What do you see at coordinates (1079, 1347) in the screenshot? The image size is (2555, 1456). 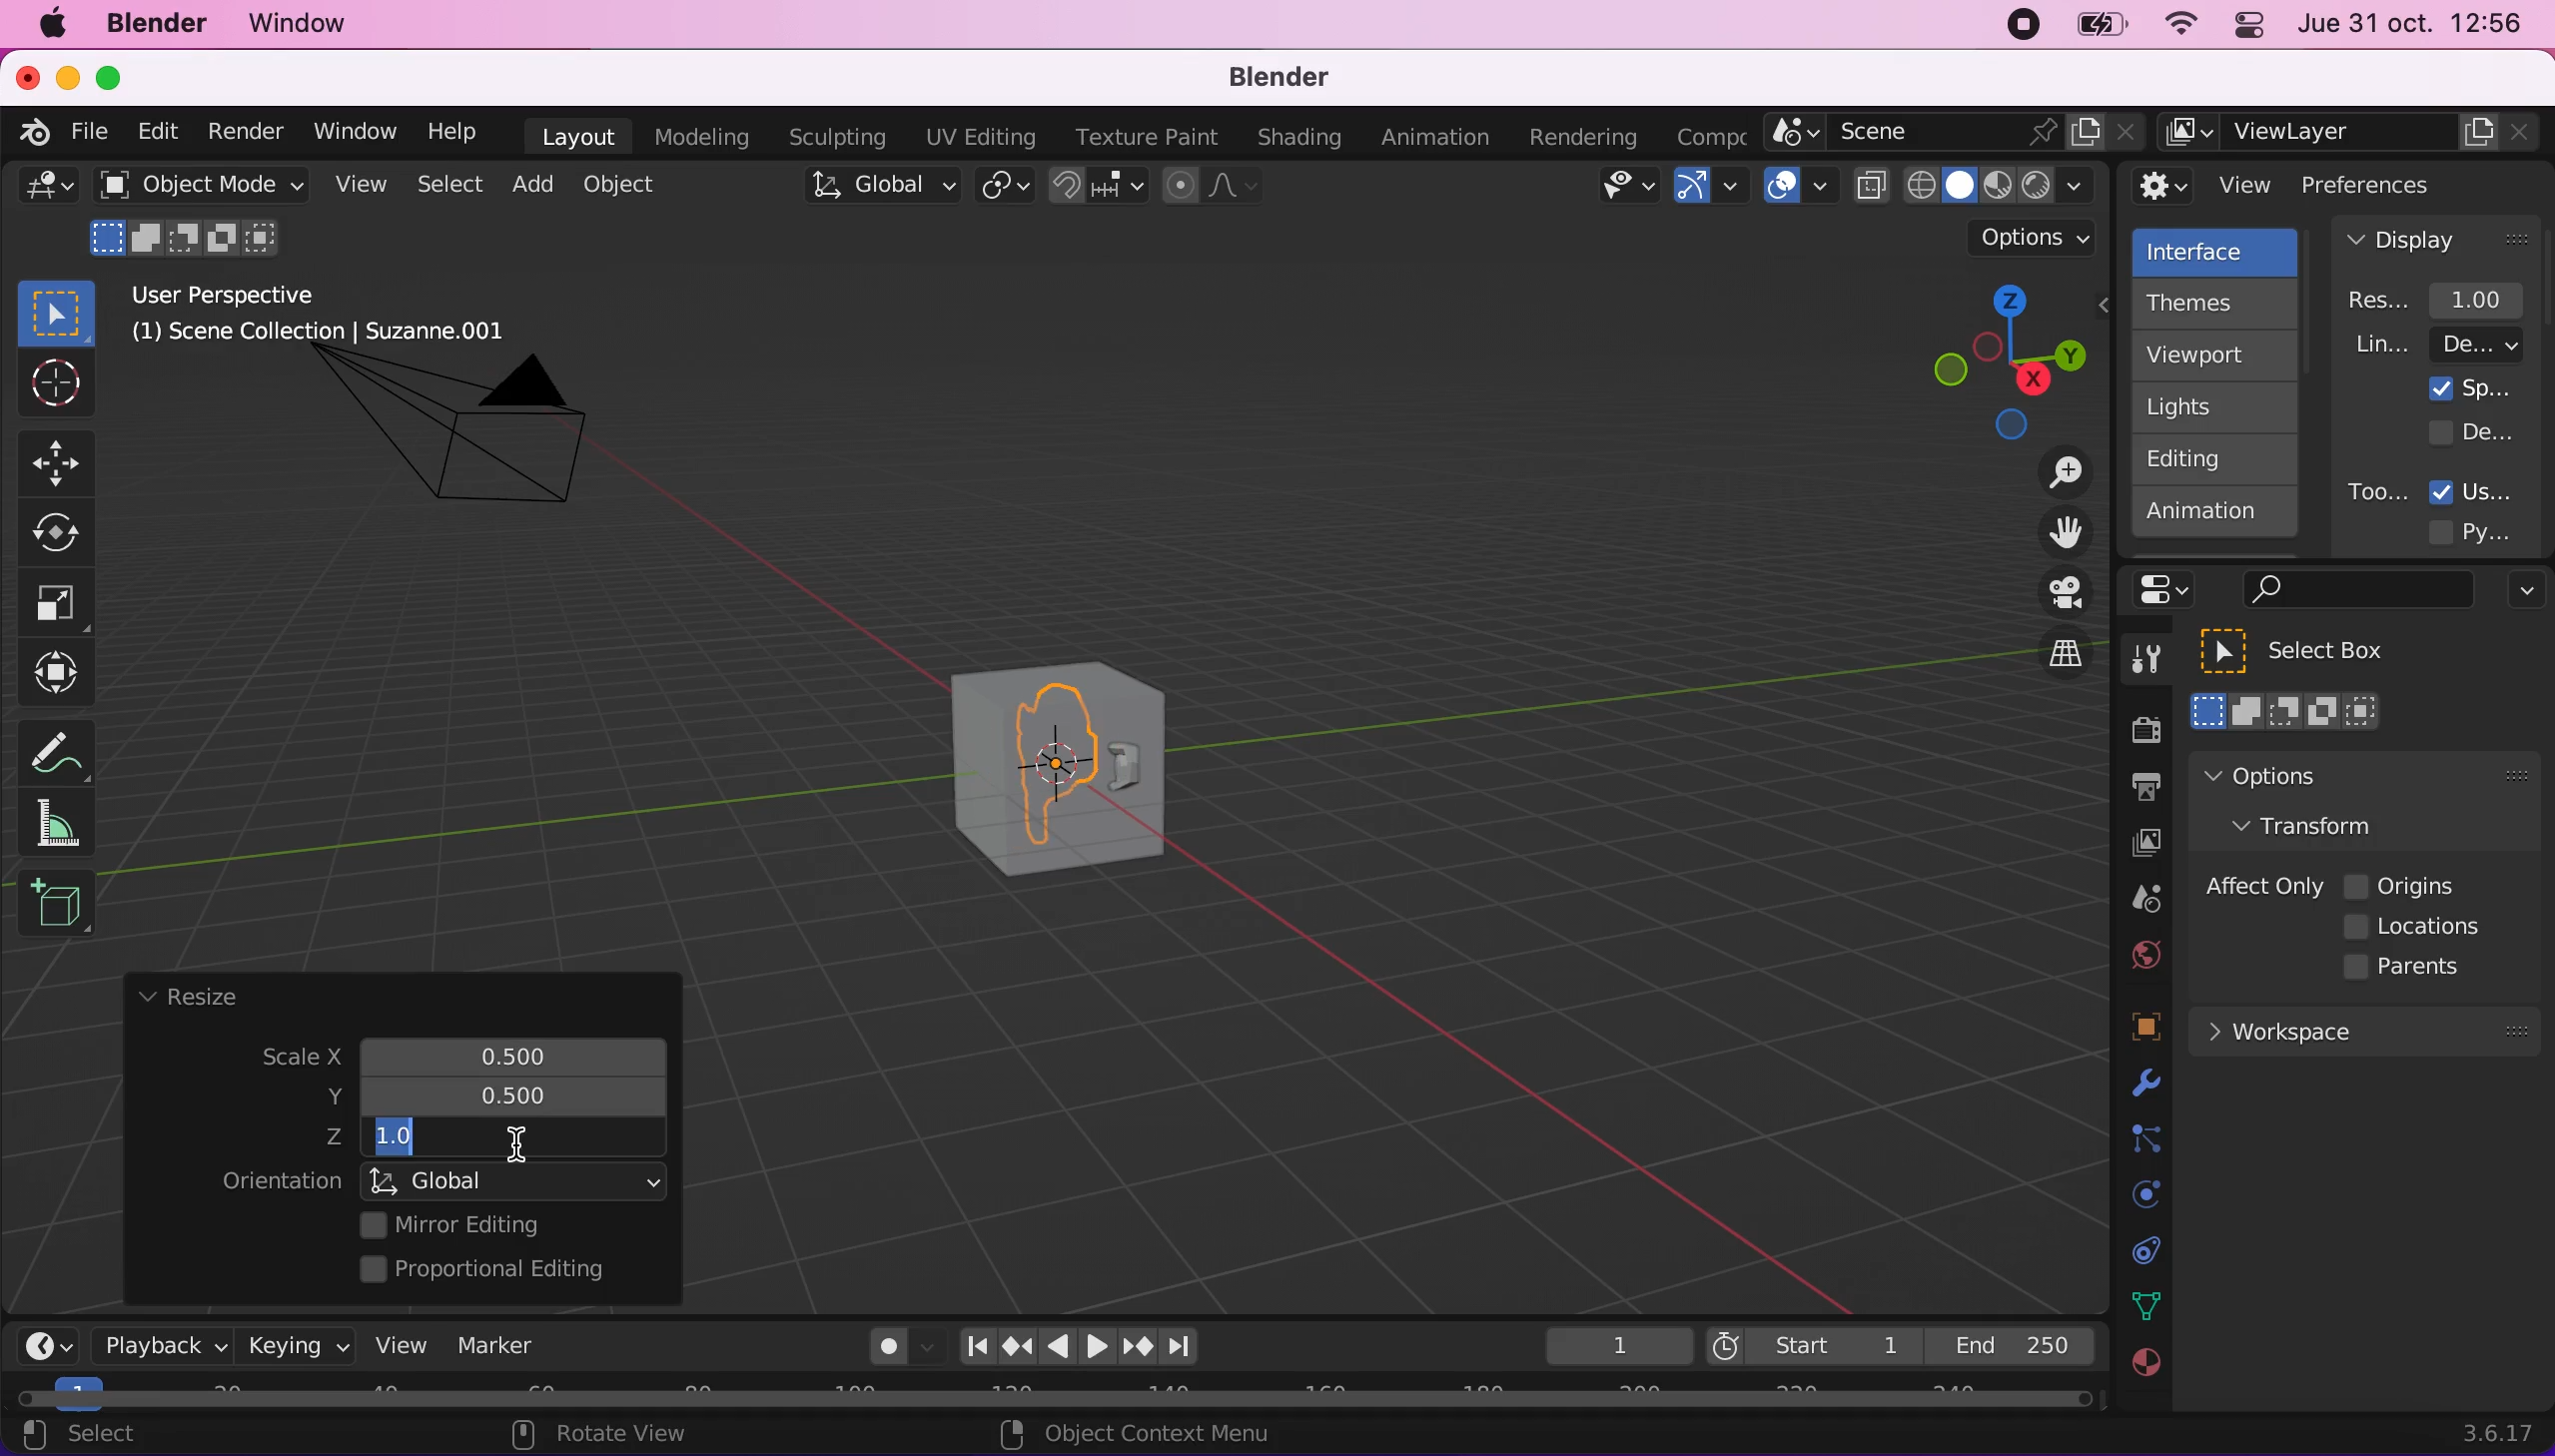 I see `play` at bounding box center [1079, 1347].